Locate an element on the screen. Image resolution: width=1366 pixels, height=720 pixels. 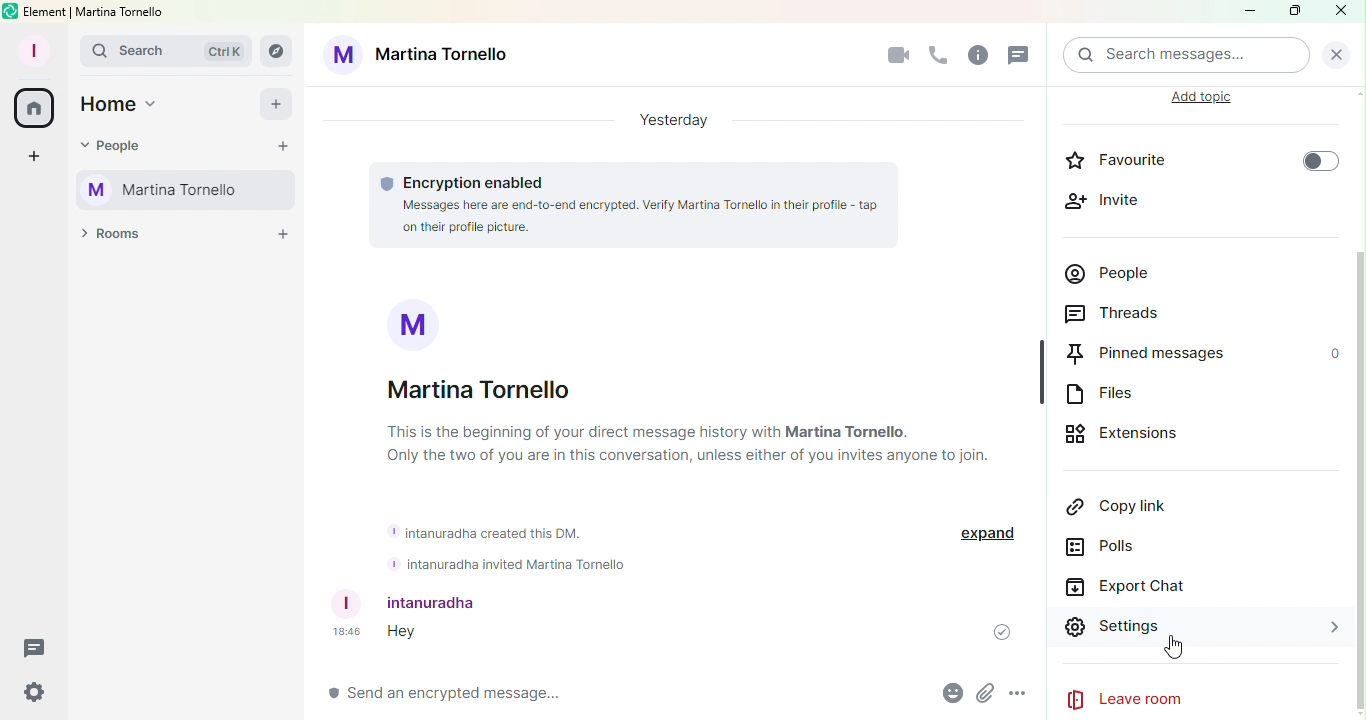
Write message is located at coordinates (588, 694).